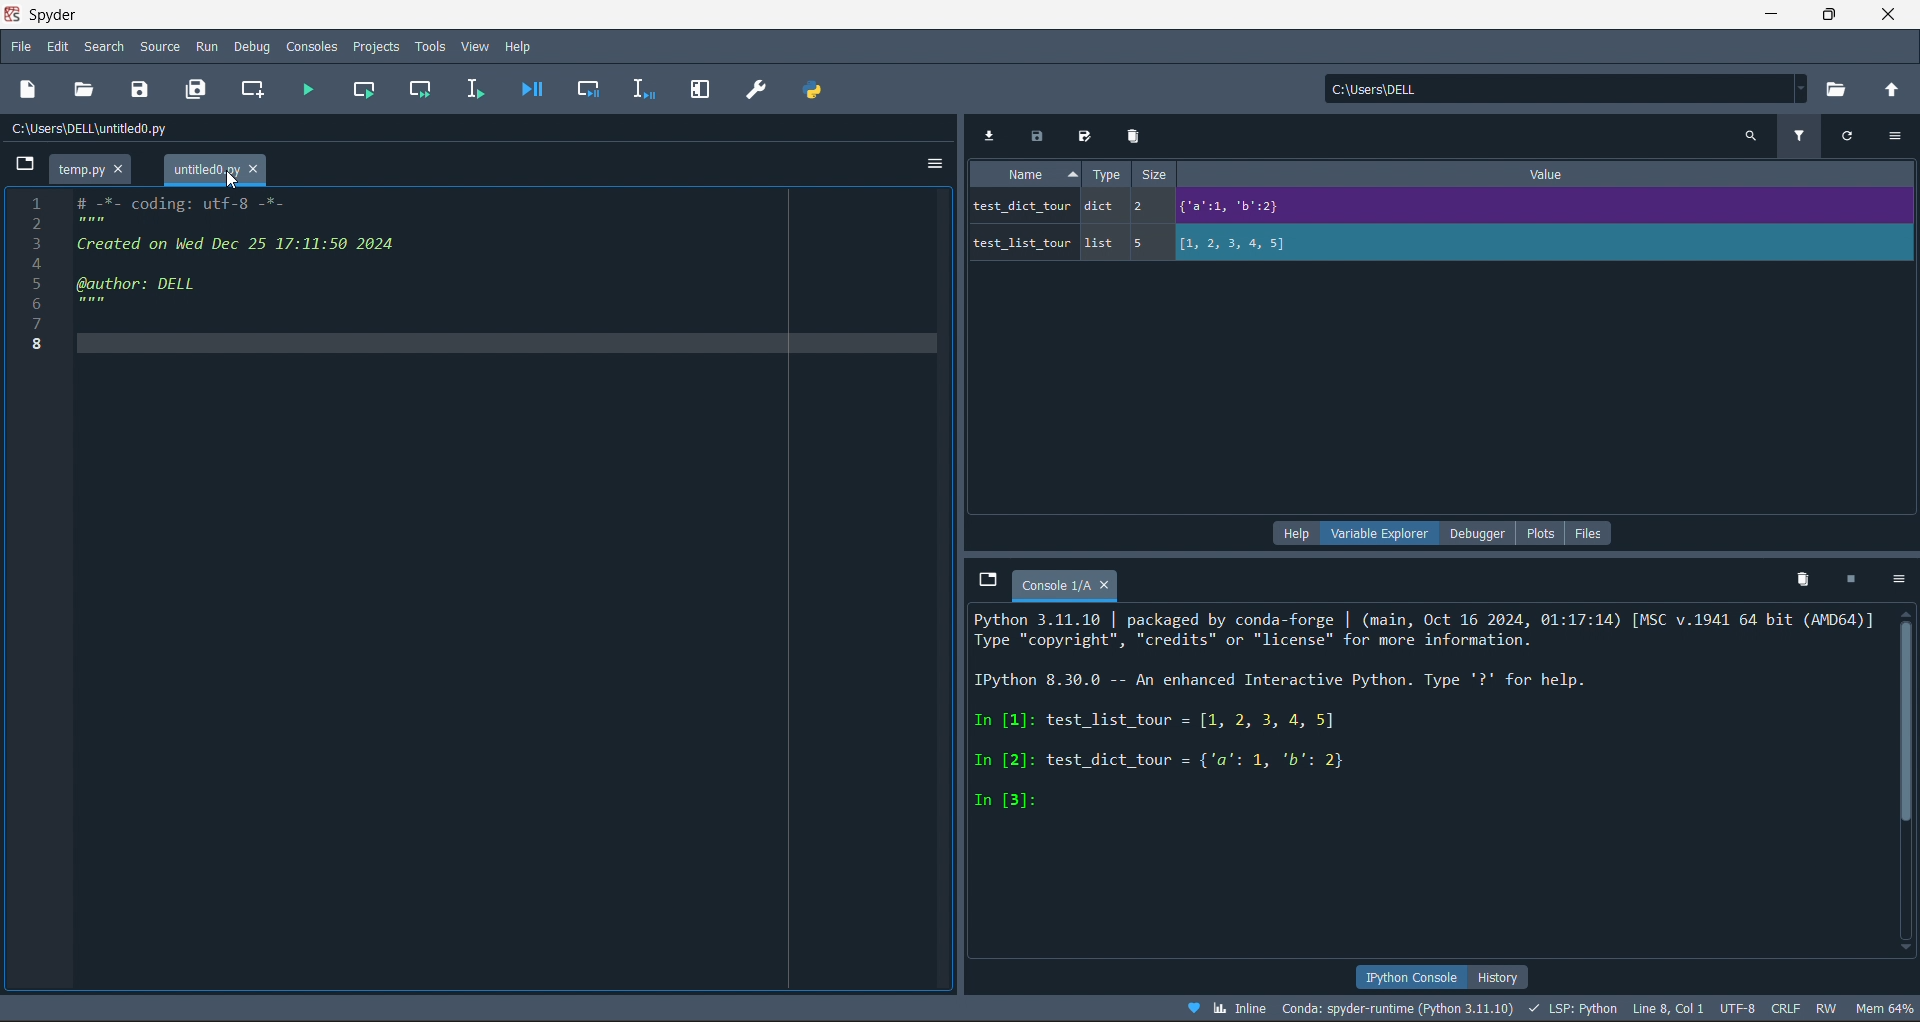  What do you see at coordinates (1857, 580) in the screenshot?
I see `interrupt kernel` at bounding box center [1857, 580].